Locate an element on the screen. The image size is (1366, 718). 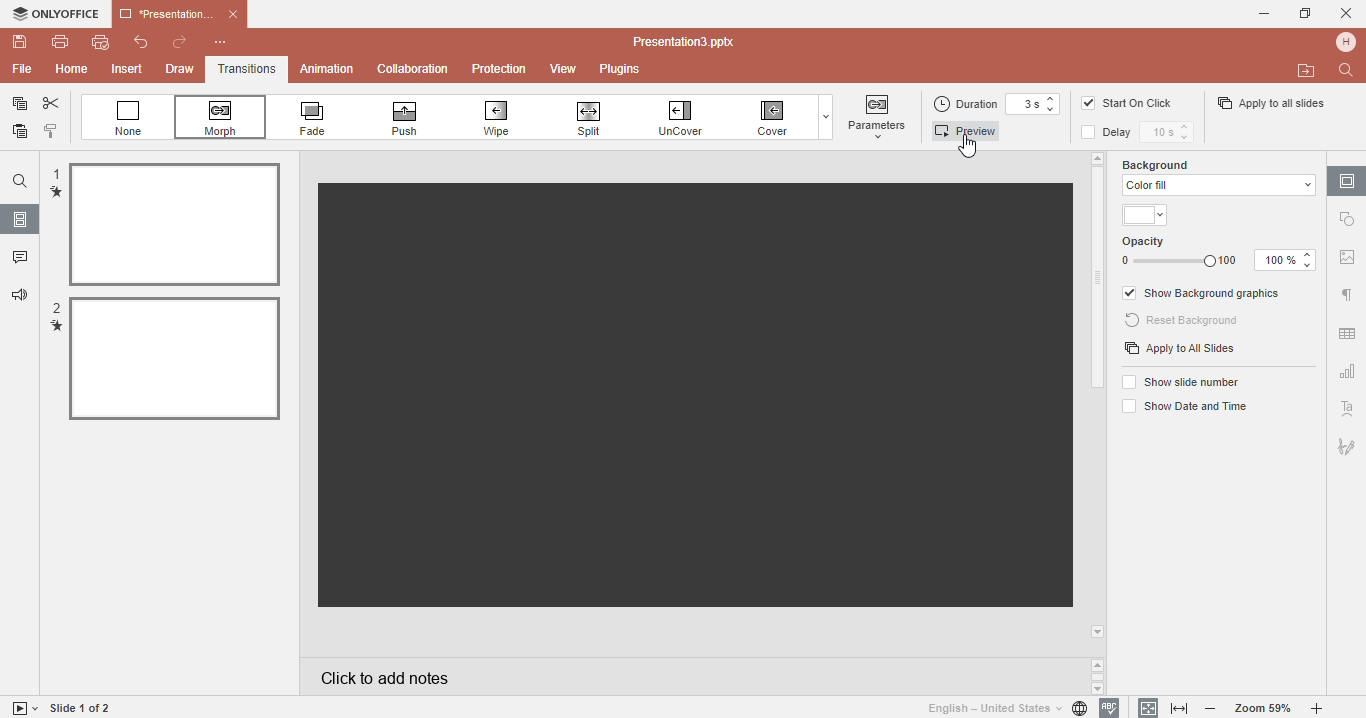
arrow down is located at coordinates (1099, 632).